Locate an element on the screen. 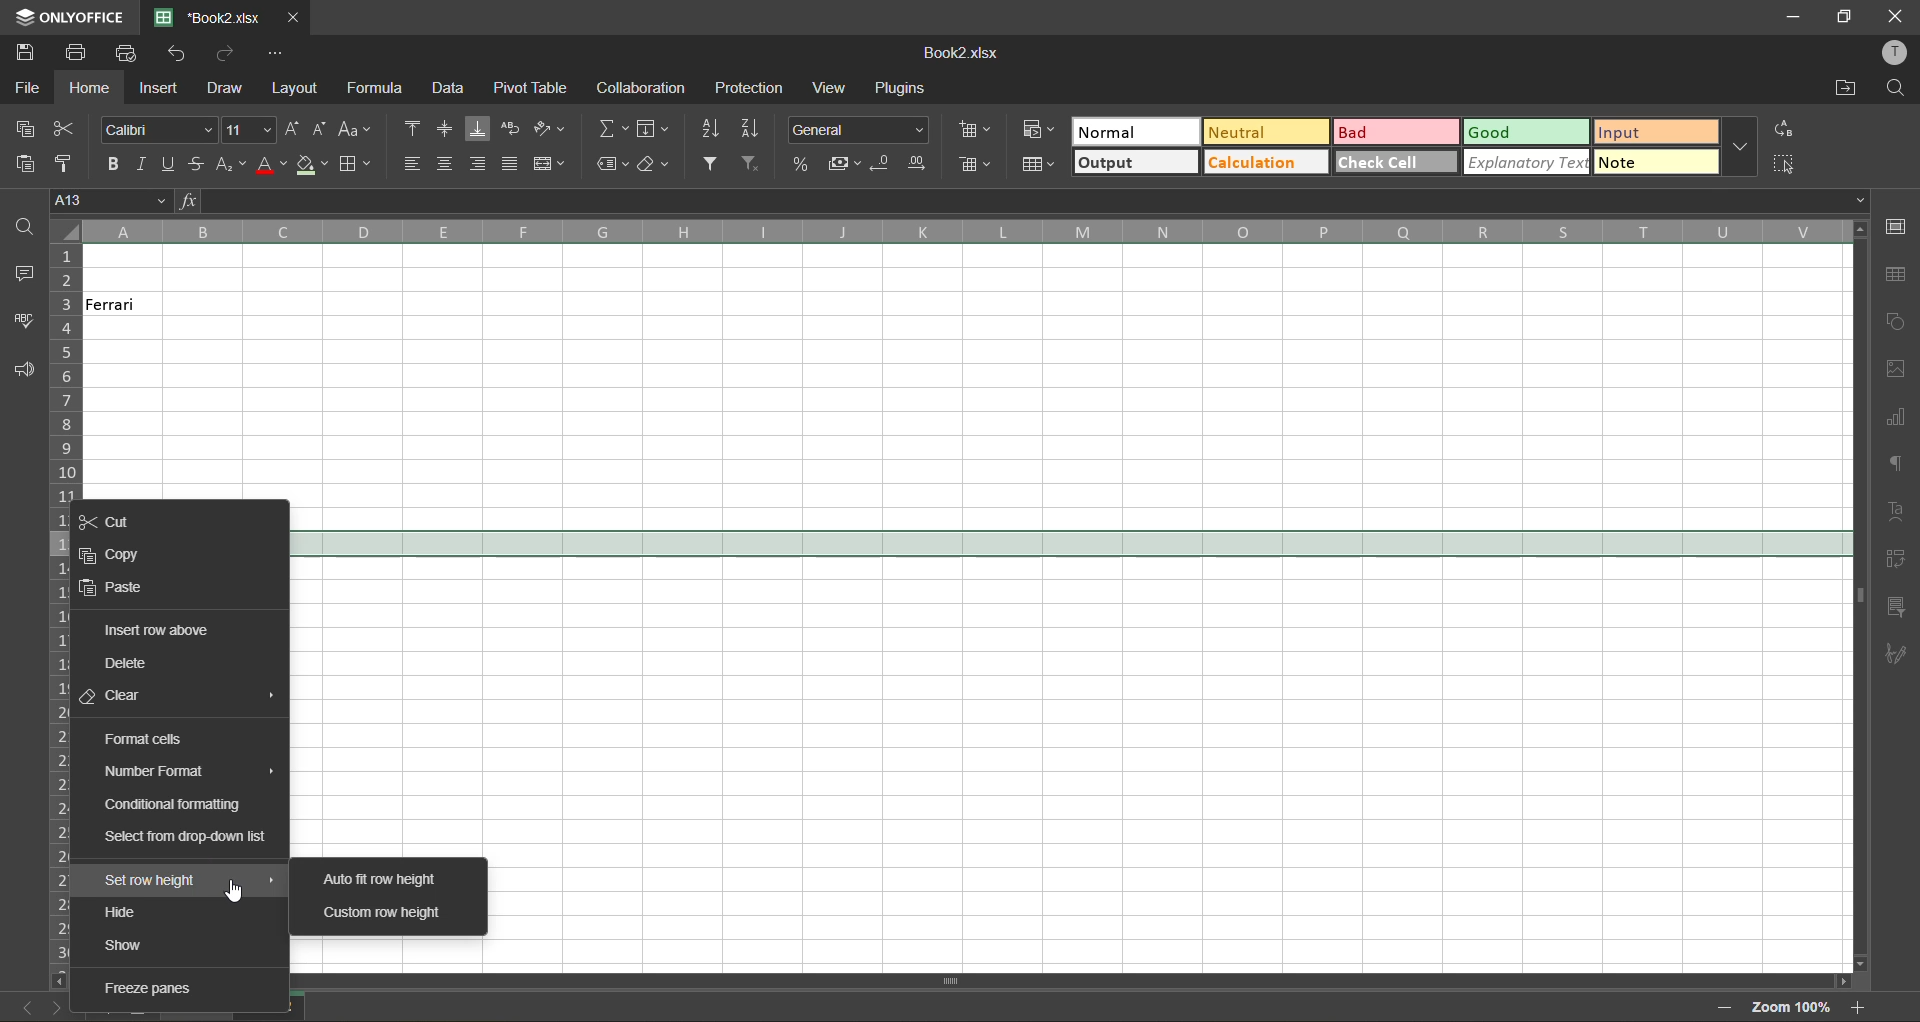 The image size is (1920, 1022). conditional formatting is located at coordinates (176, 806).